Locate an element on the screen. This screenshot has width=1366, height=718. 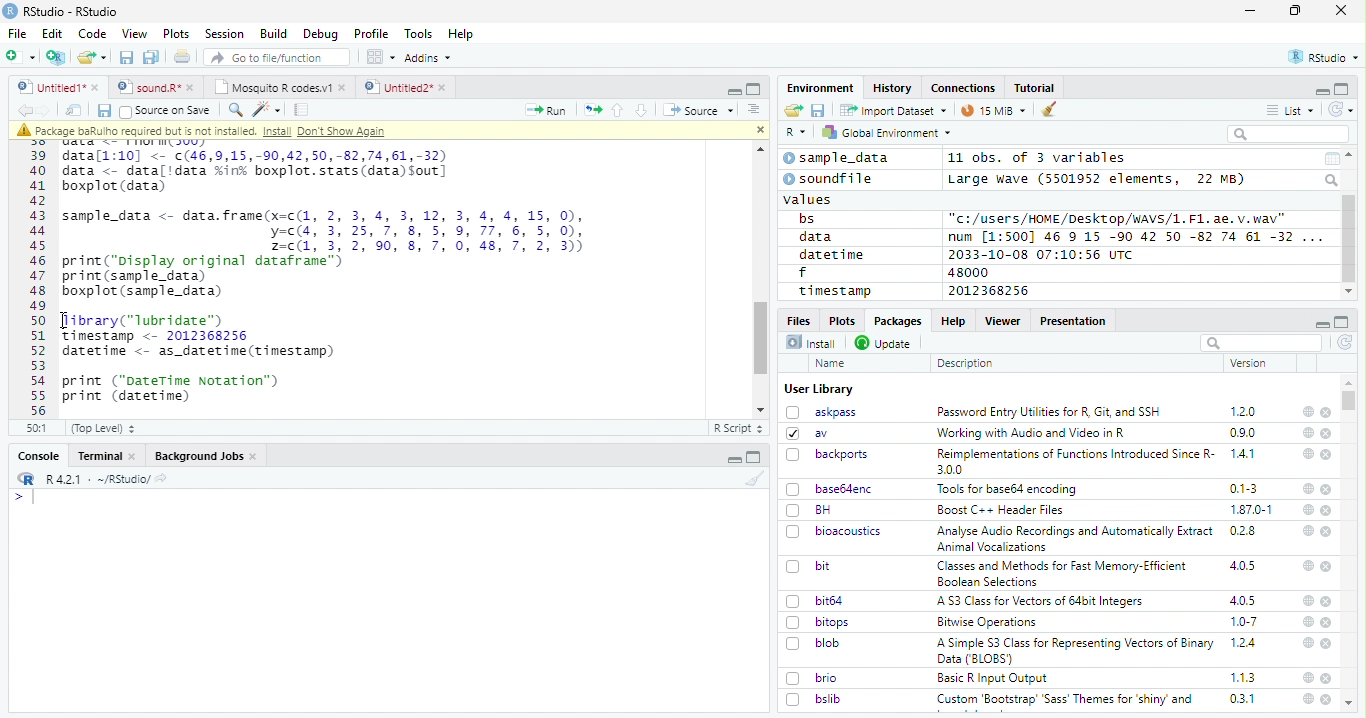
0.3.1 is located at coordinates (1242, 698).